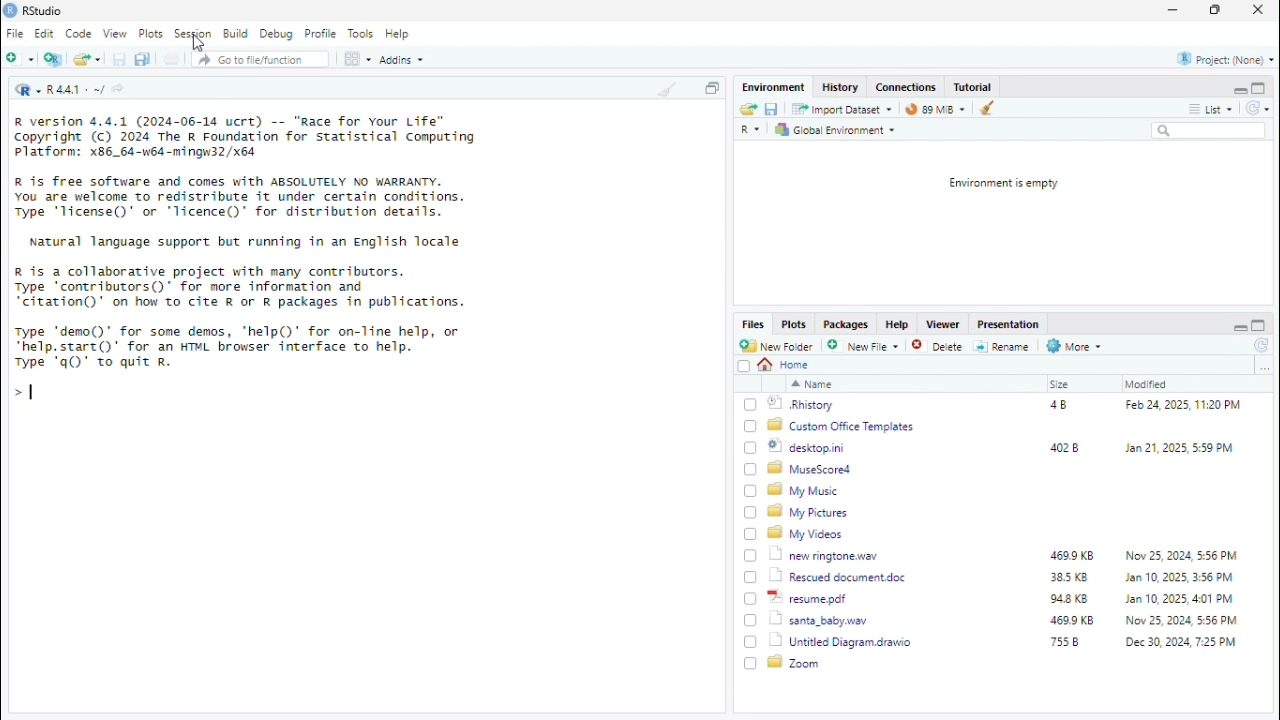 Image resolution: width=1280 pixels, height=720 pixels. I want to click on Viewer, so click(944, 323).